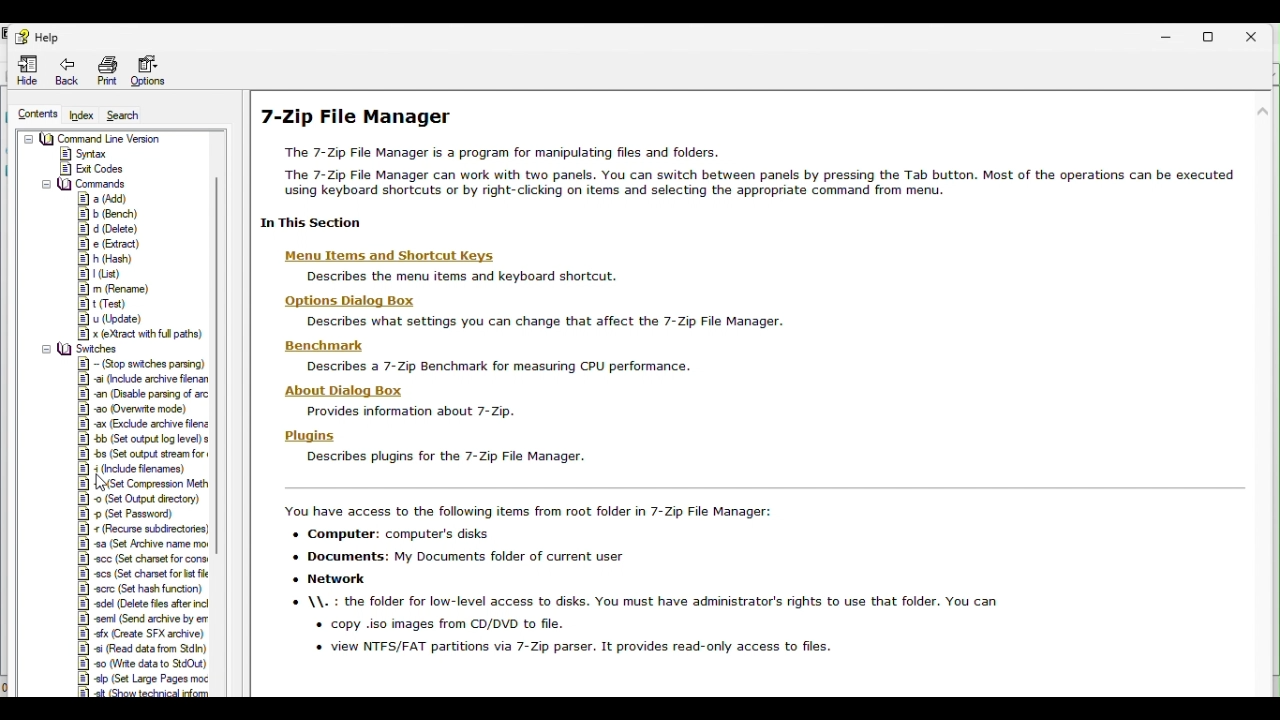 The height and width of the screenshot is (720, 1280). I want to click on Close , so click(1255, 36).